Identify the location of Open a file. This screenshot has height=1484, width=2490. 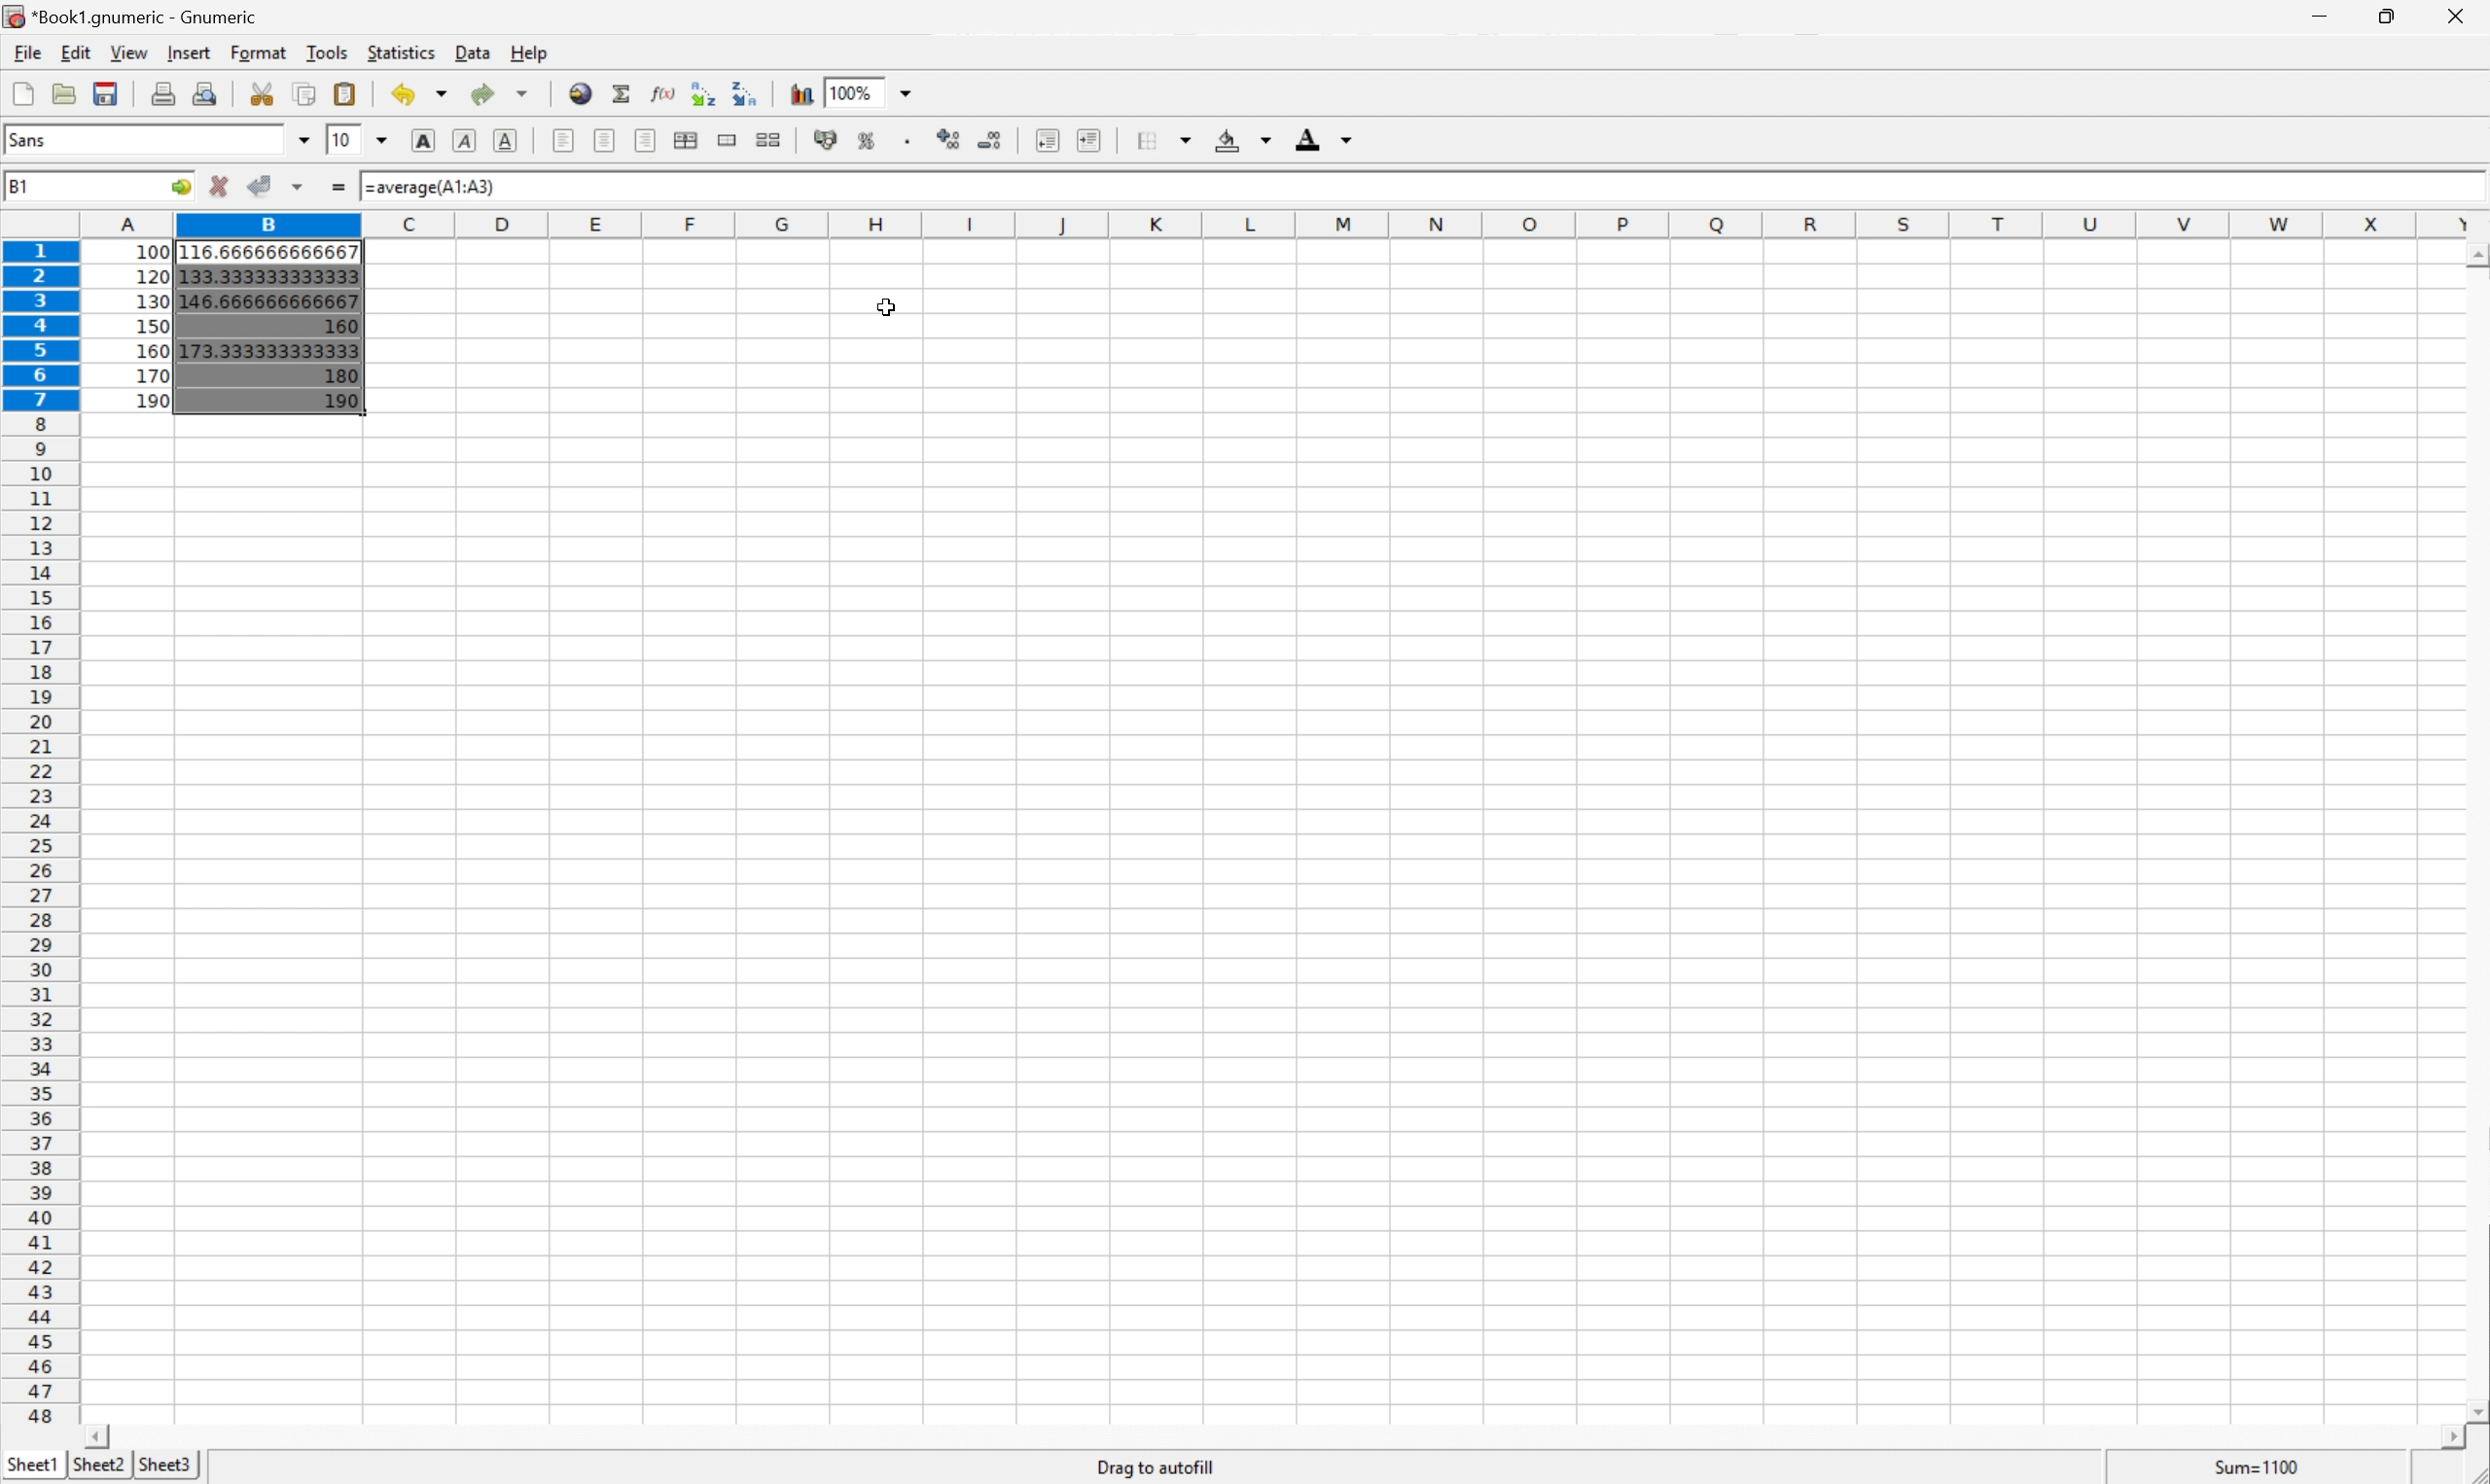
(66, 94).